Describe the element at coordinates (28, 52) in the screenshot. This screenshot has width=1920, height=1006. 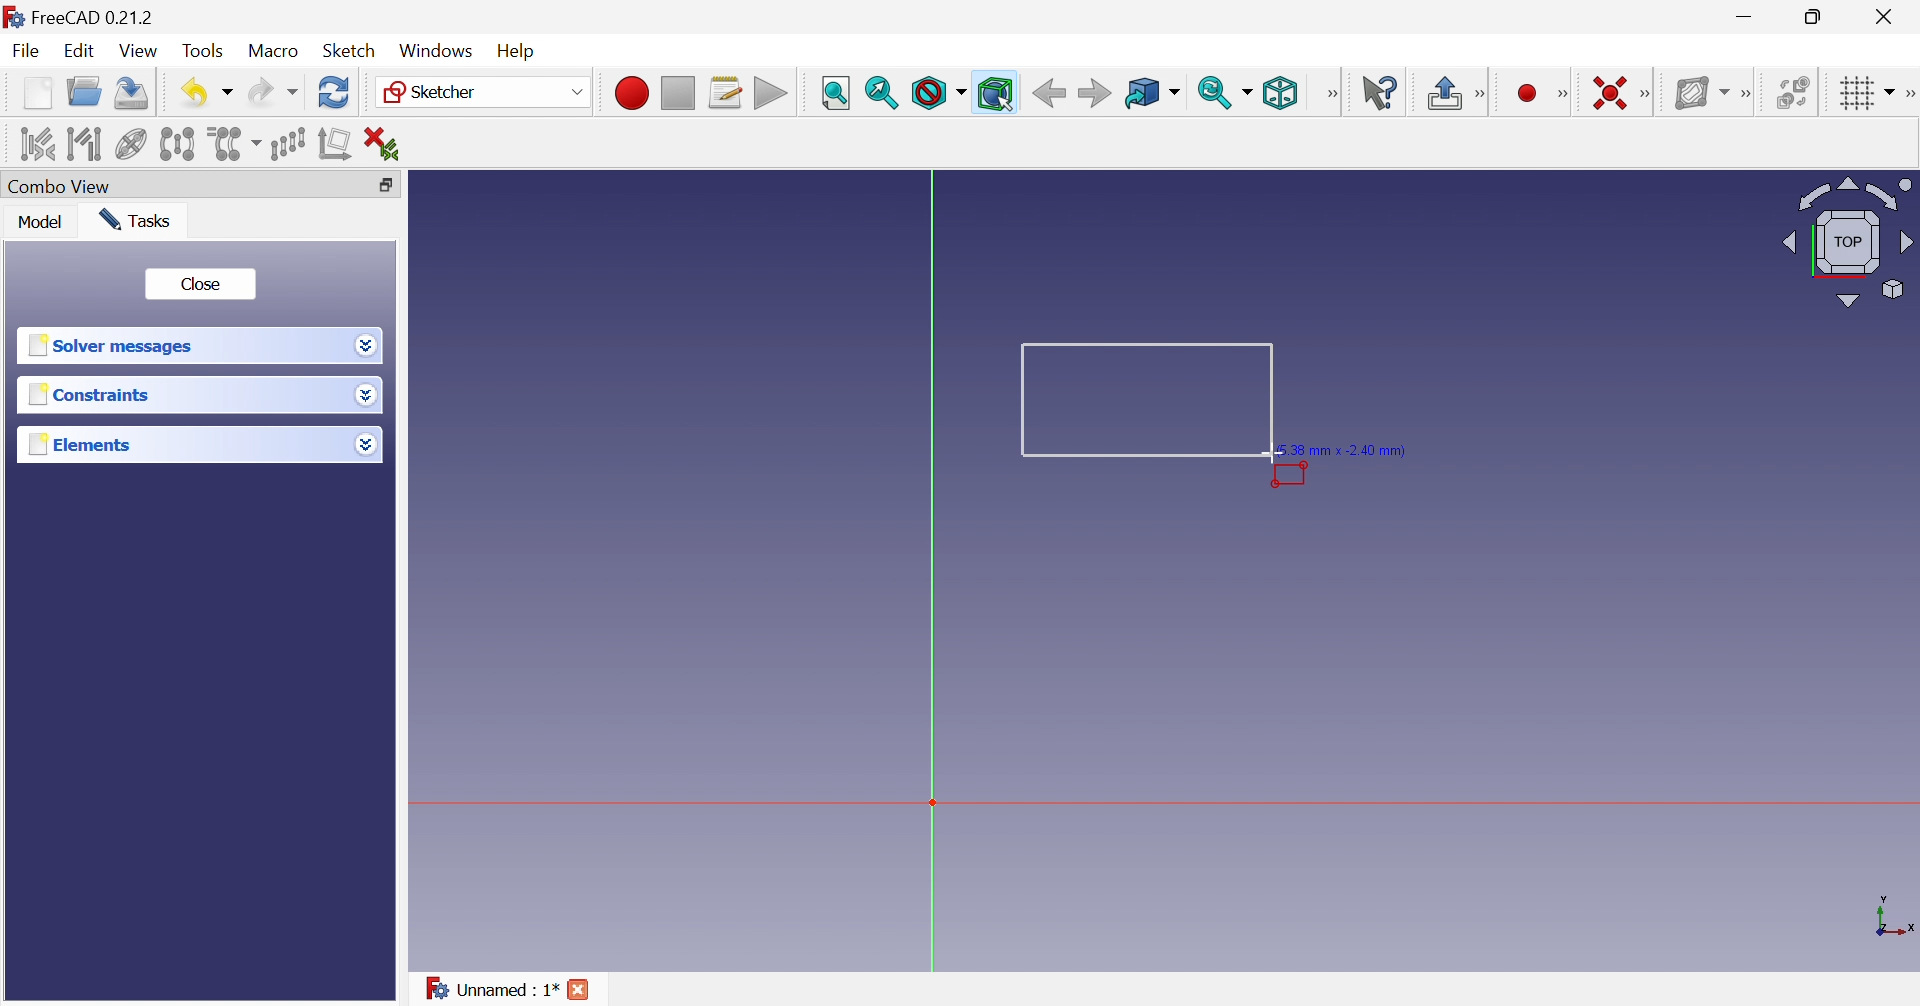
I see `File` at that location.